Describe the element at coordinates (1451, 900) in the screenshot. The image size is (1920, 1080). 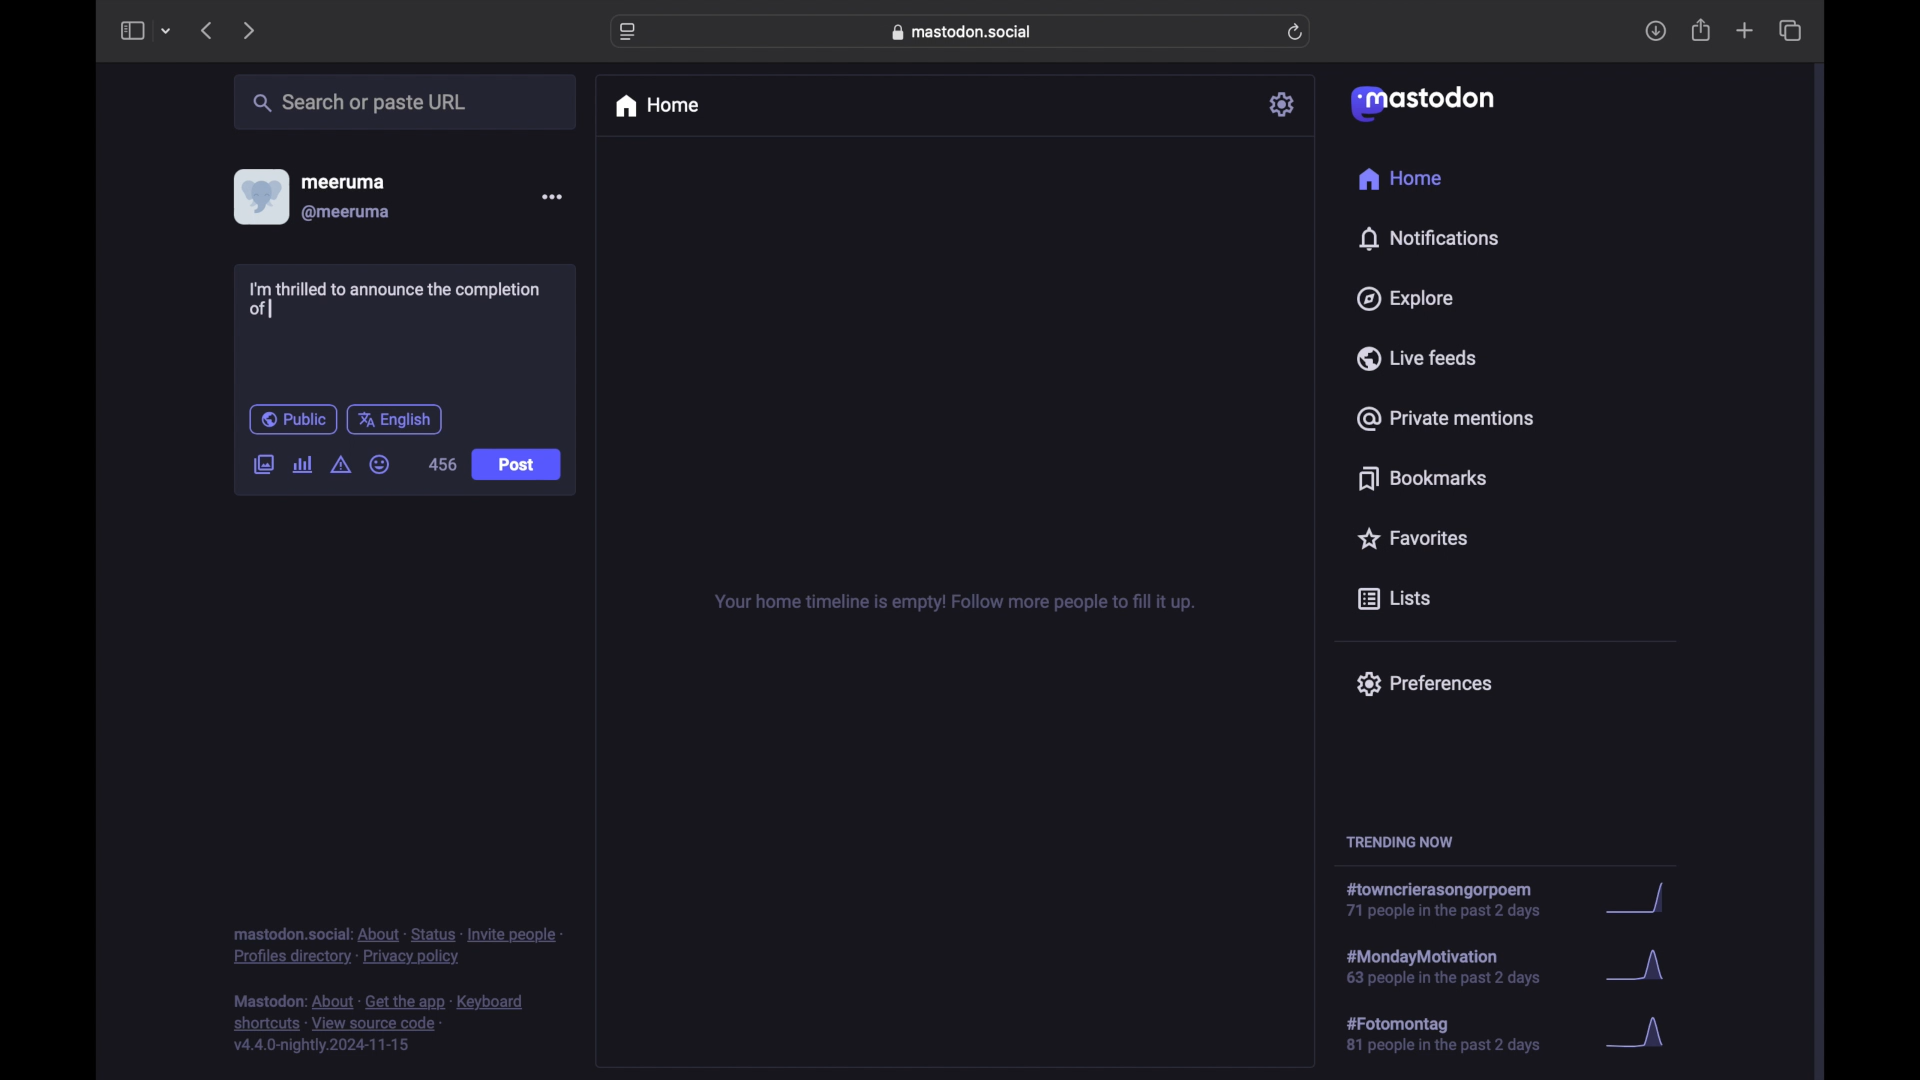
I see `hashtag trend` at that location.